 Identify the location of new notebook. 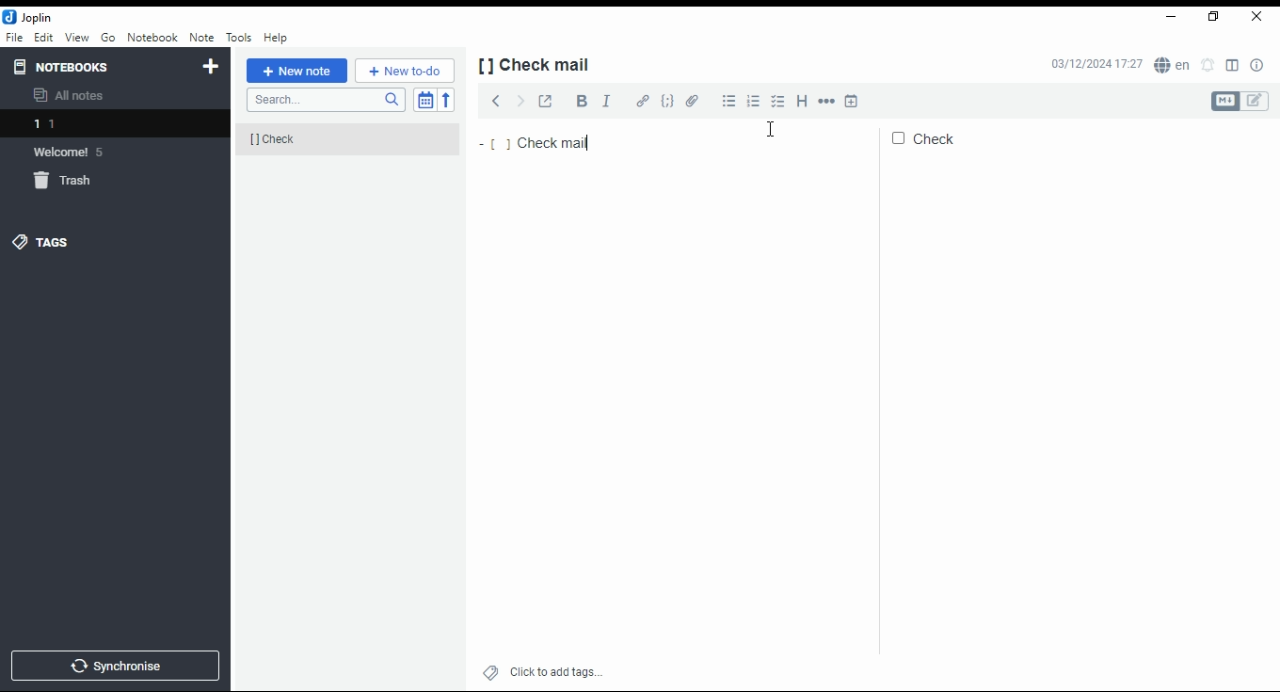
(212, 67).